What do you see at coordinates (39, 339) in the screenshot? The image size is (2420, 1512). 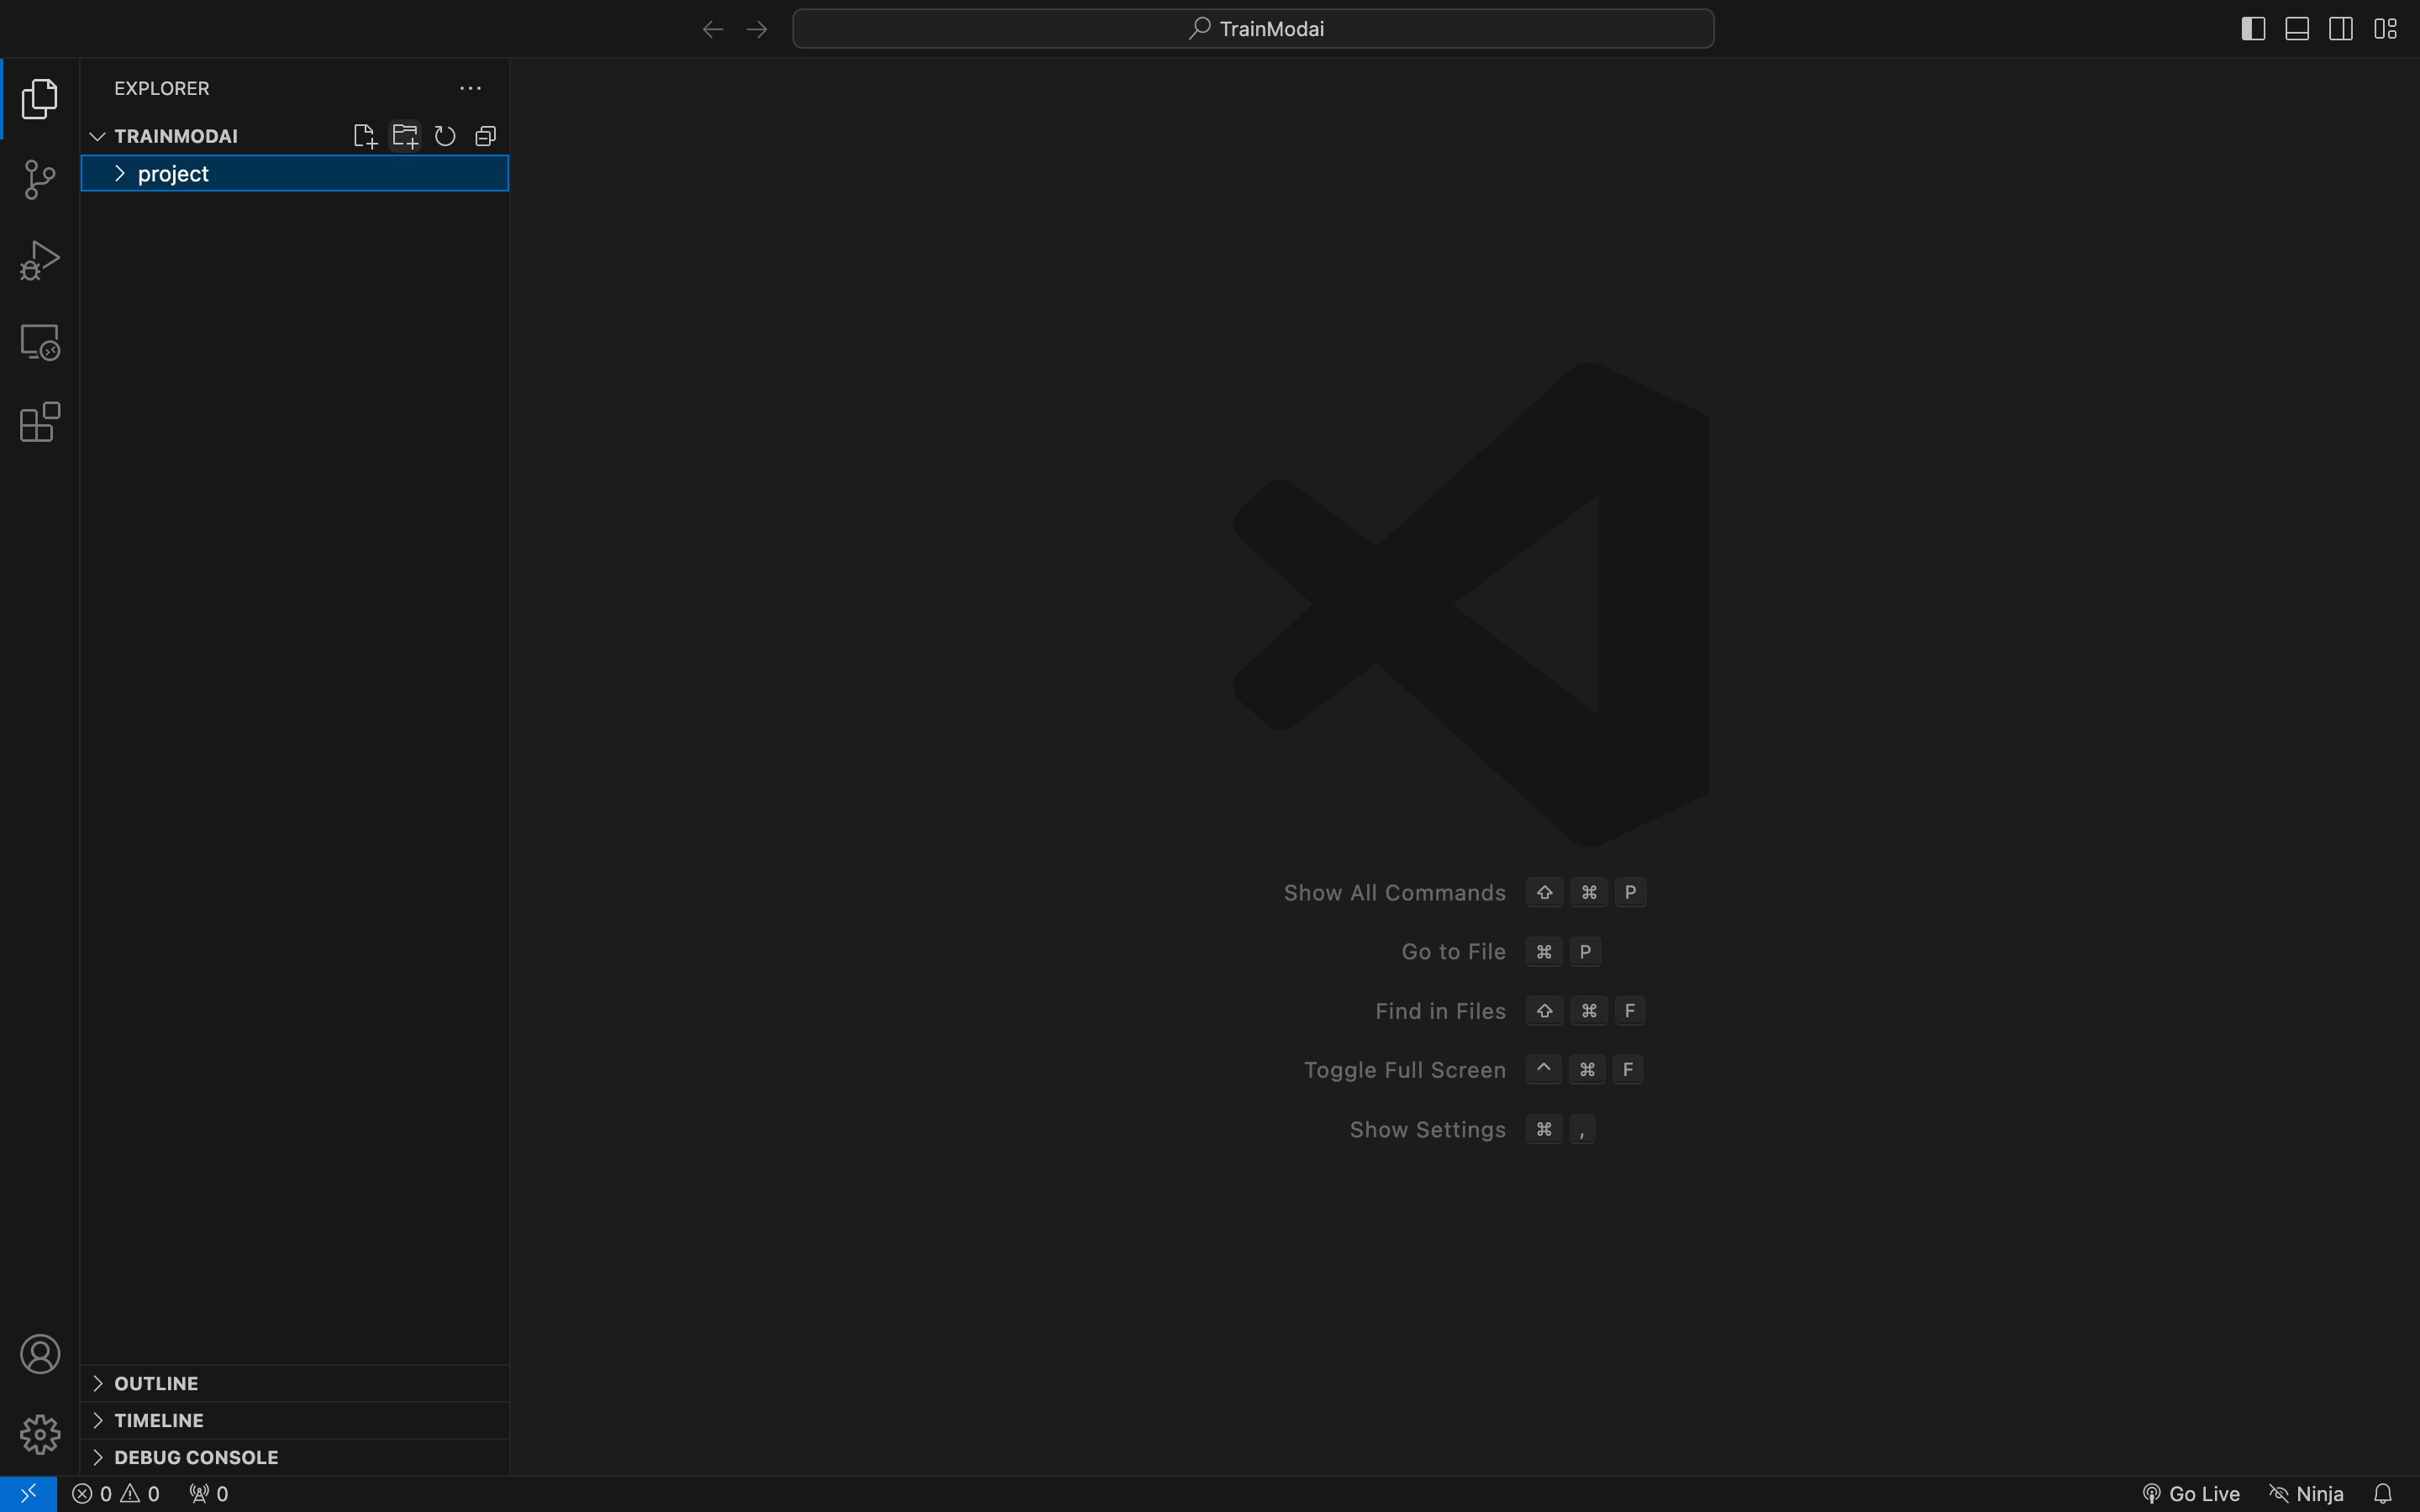 I see `remote explore` at bounding box center [39, 339].